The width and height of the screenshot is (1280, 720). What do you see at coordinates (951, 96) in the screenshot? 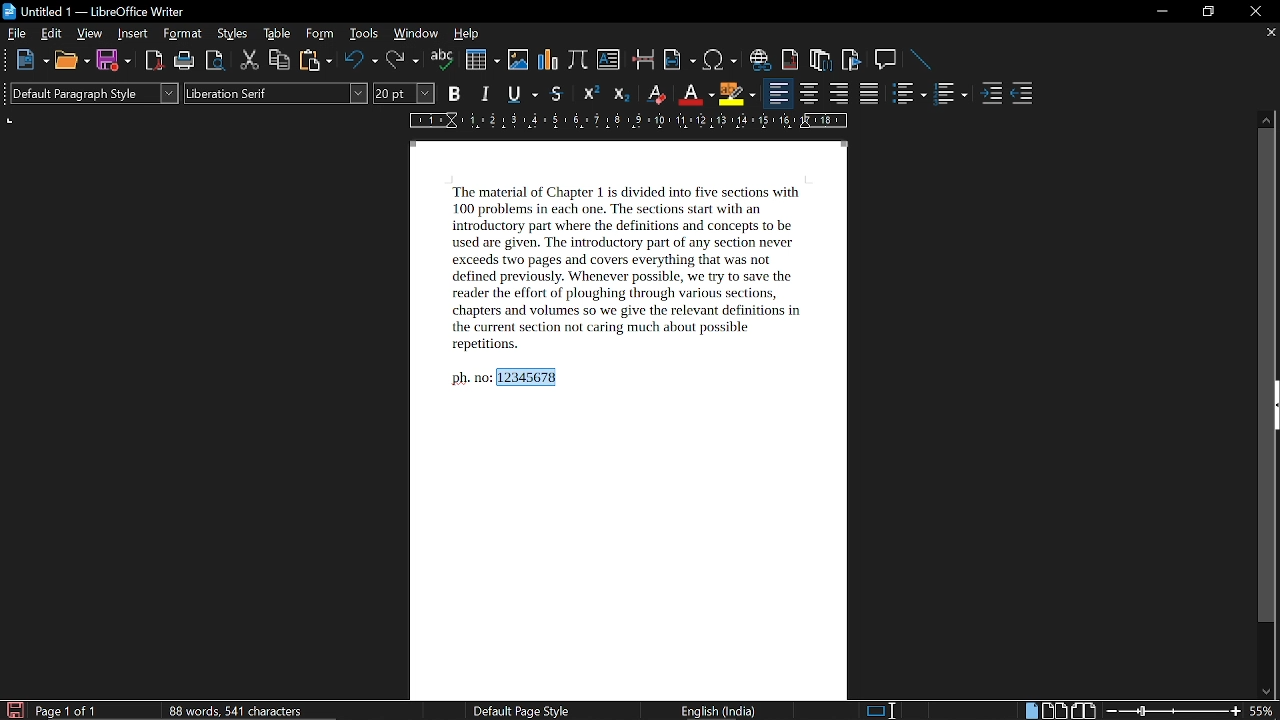
I see `toggle ordered list` at bounding box center [951, 96].